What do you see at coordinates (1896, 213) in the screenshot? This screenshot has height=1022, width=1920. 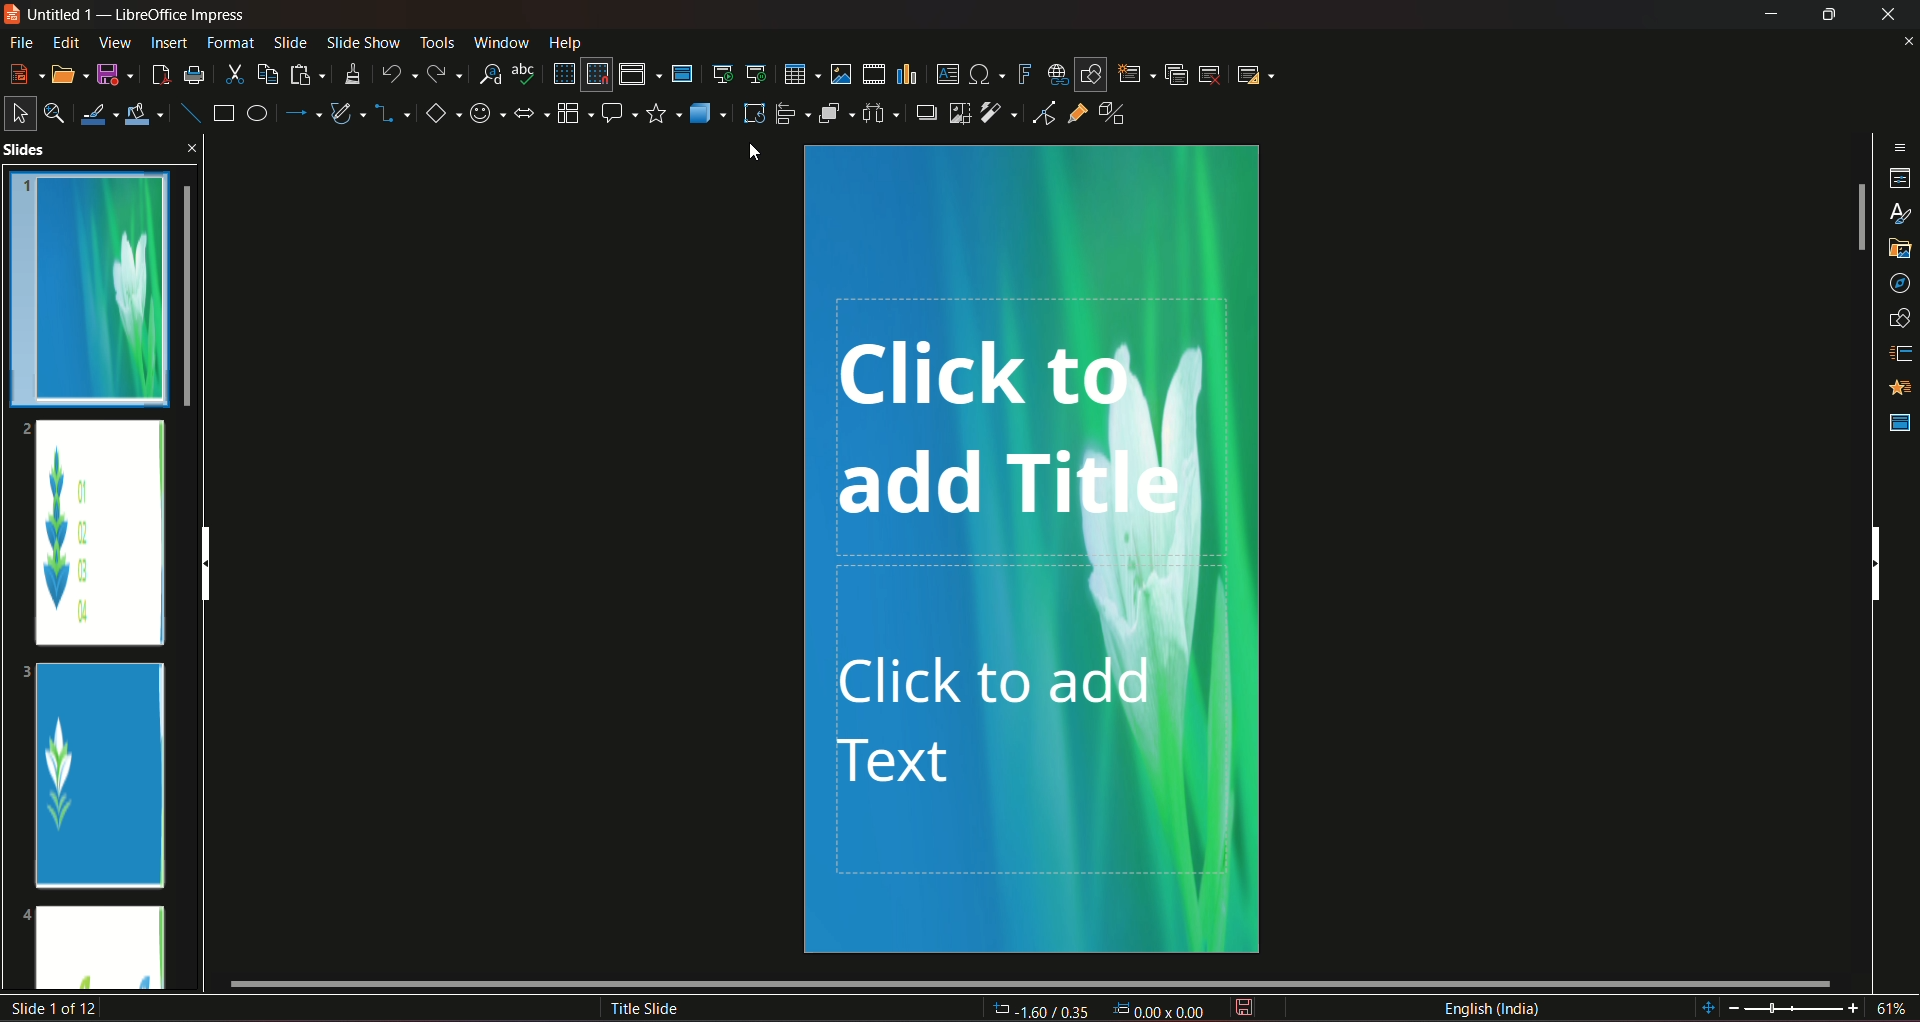 I see `styles` at bounding box center [1896, 213].